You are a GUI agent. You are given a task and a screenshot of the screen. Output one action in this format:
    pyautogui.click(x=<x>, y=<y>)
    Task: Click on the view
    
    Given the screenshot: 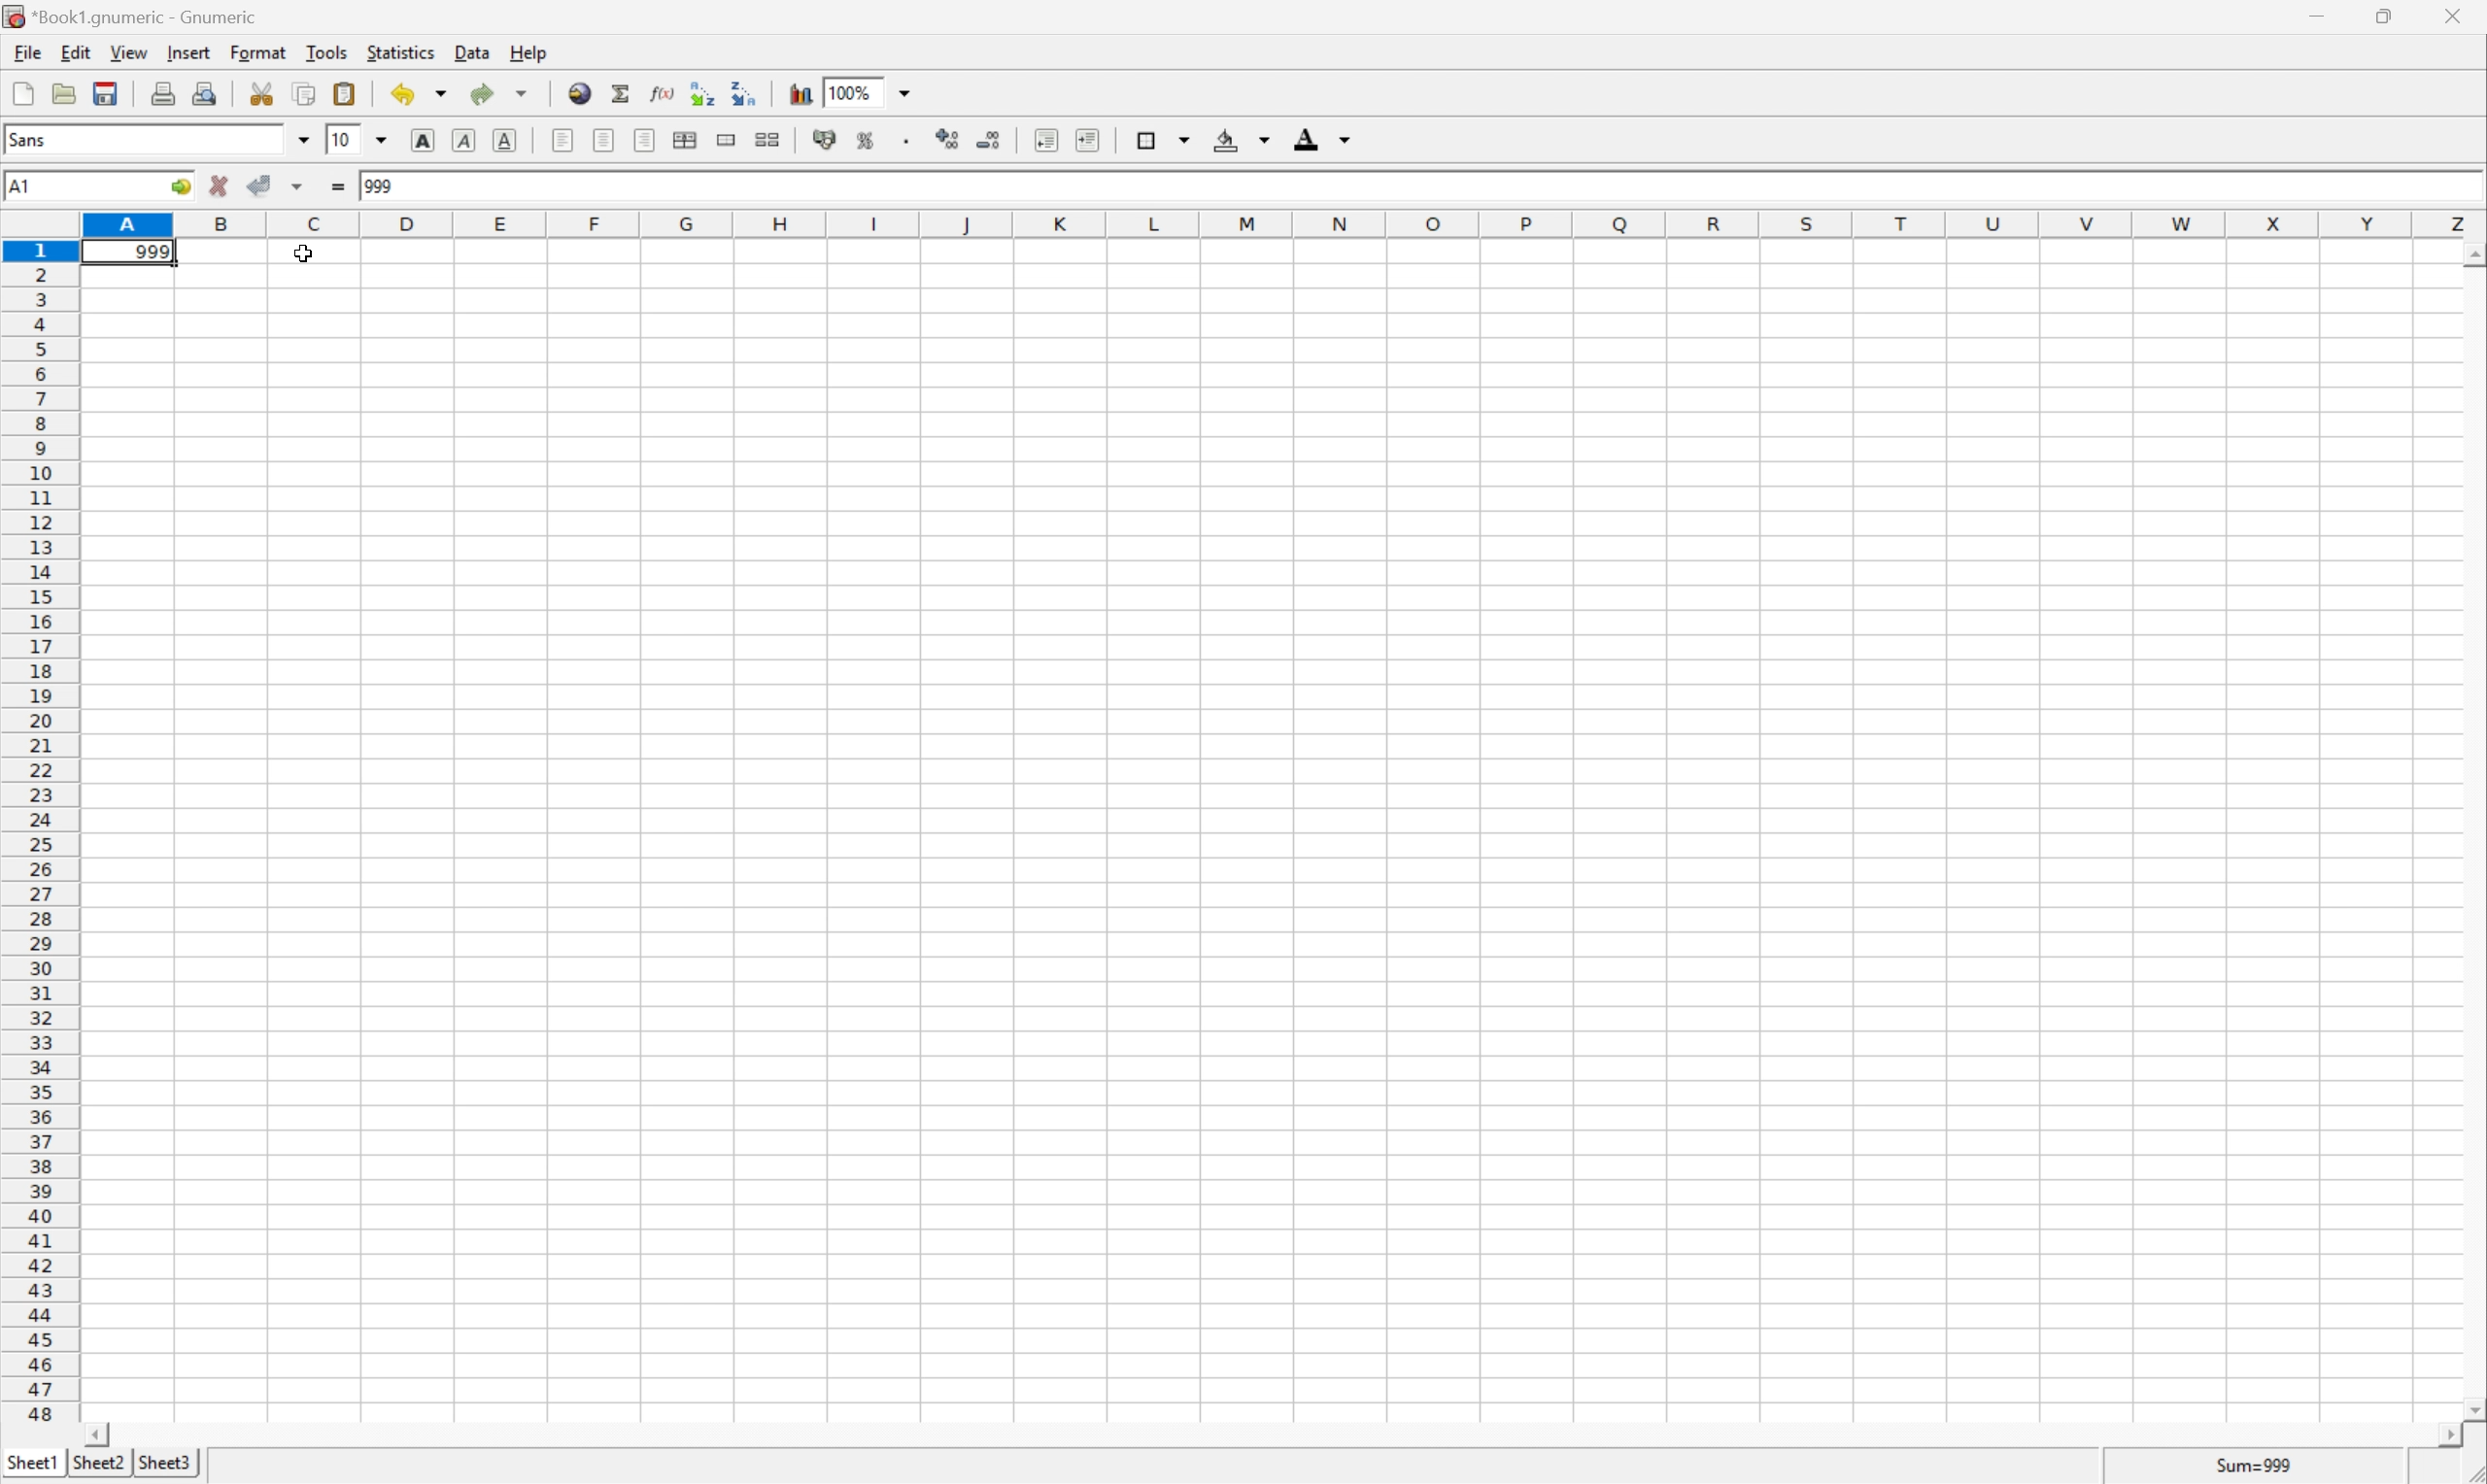 What is the action you would take?
    pyautogui.click(x=133, y=53)
    